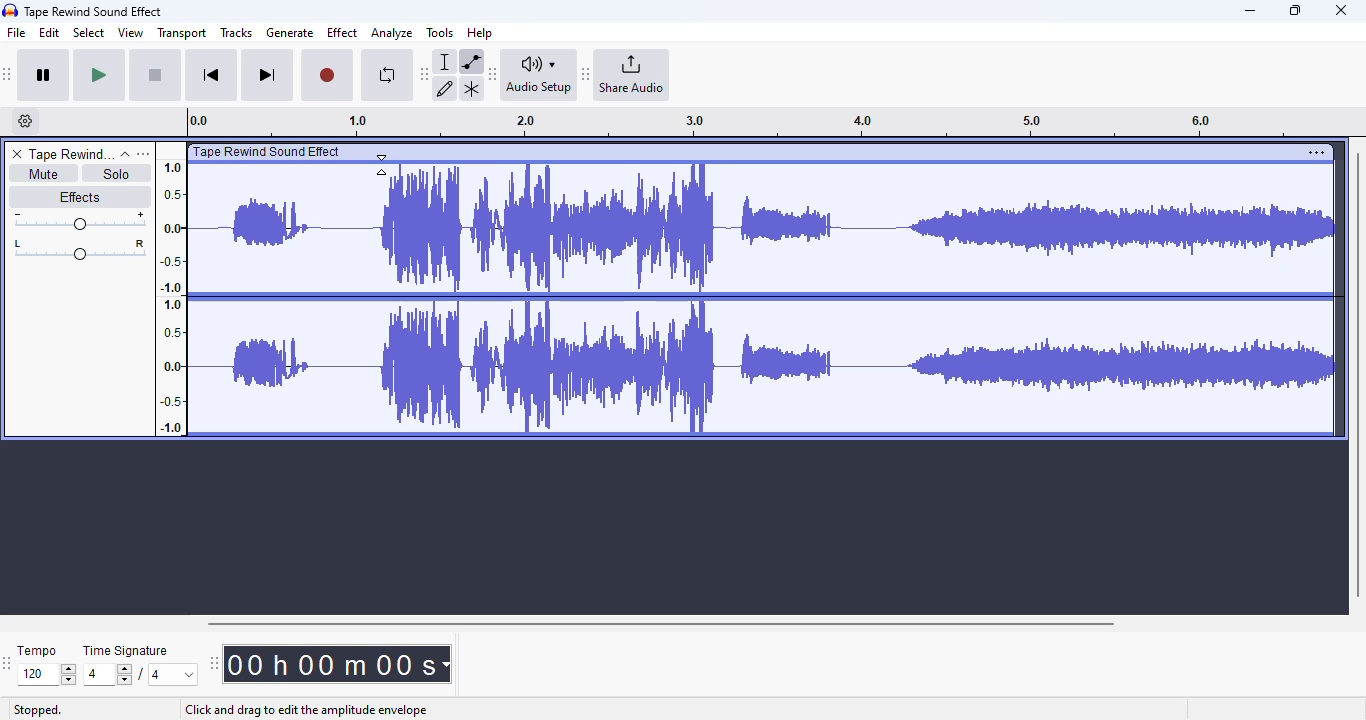  Describe the element at coordinates (38, 711) in the screenshot. I see `stopped` at that location.